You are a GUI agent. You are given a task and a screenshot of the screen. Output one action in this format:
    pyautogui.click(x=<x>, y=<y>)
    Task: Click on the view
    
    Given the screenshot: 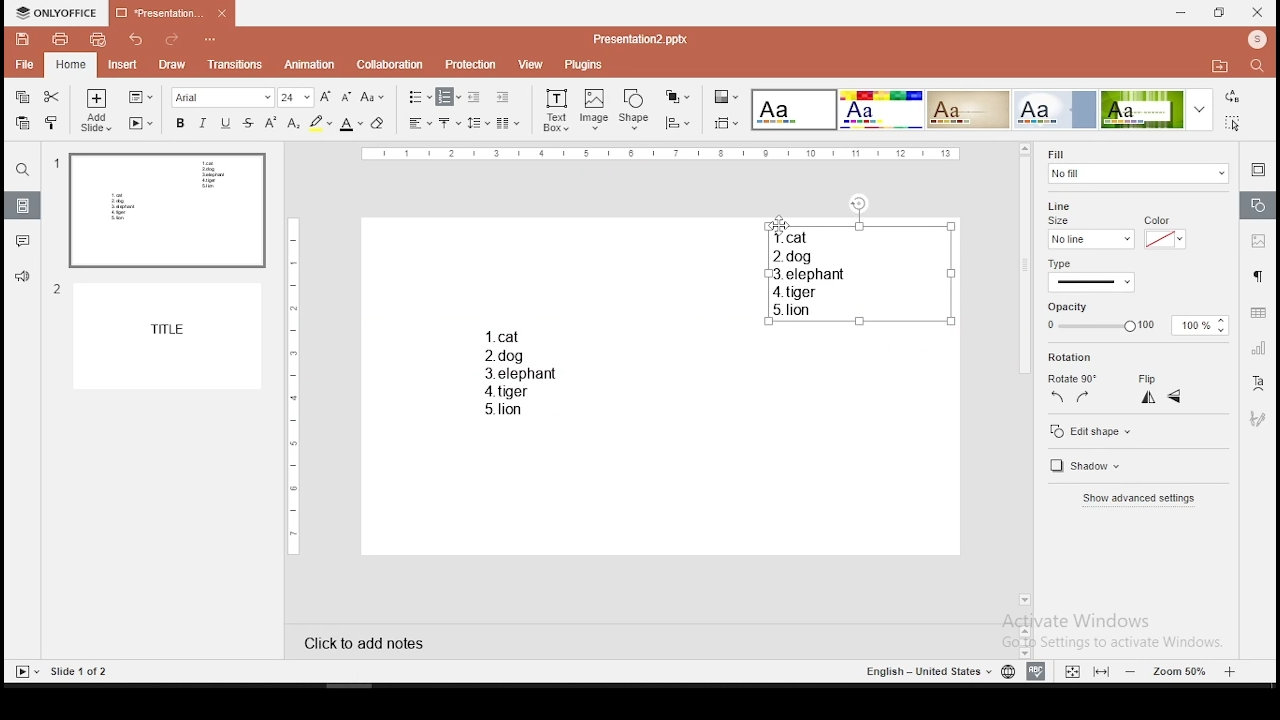 What is the action you would take?
    pyautogui.click(x=530, y=65)
    